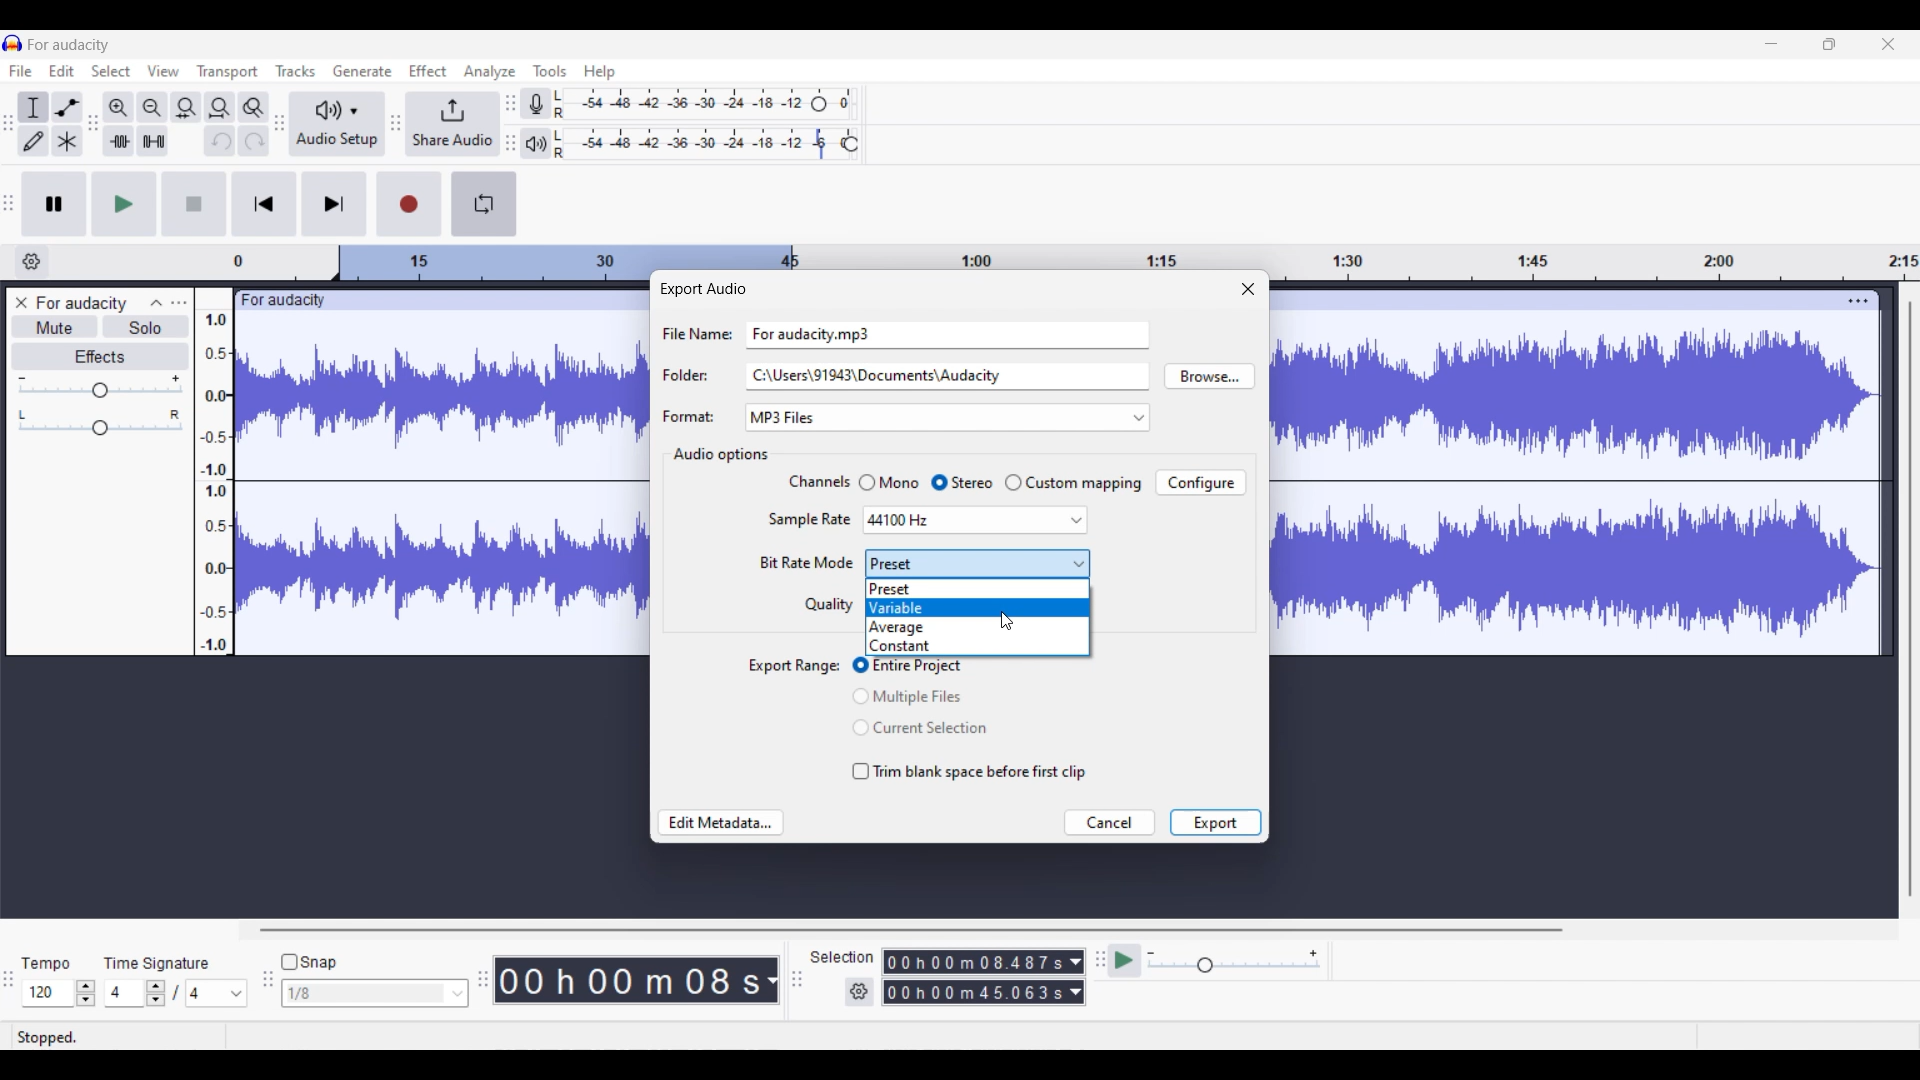 The height and width of the screenshot is (1080, 1920). Describe the element at coordinates (1076, 962) in the screenshot. I see `Duration measurement` at that location.